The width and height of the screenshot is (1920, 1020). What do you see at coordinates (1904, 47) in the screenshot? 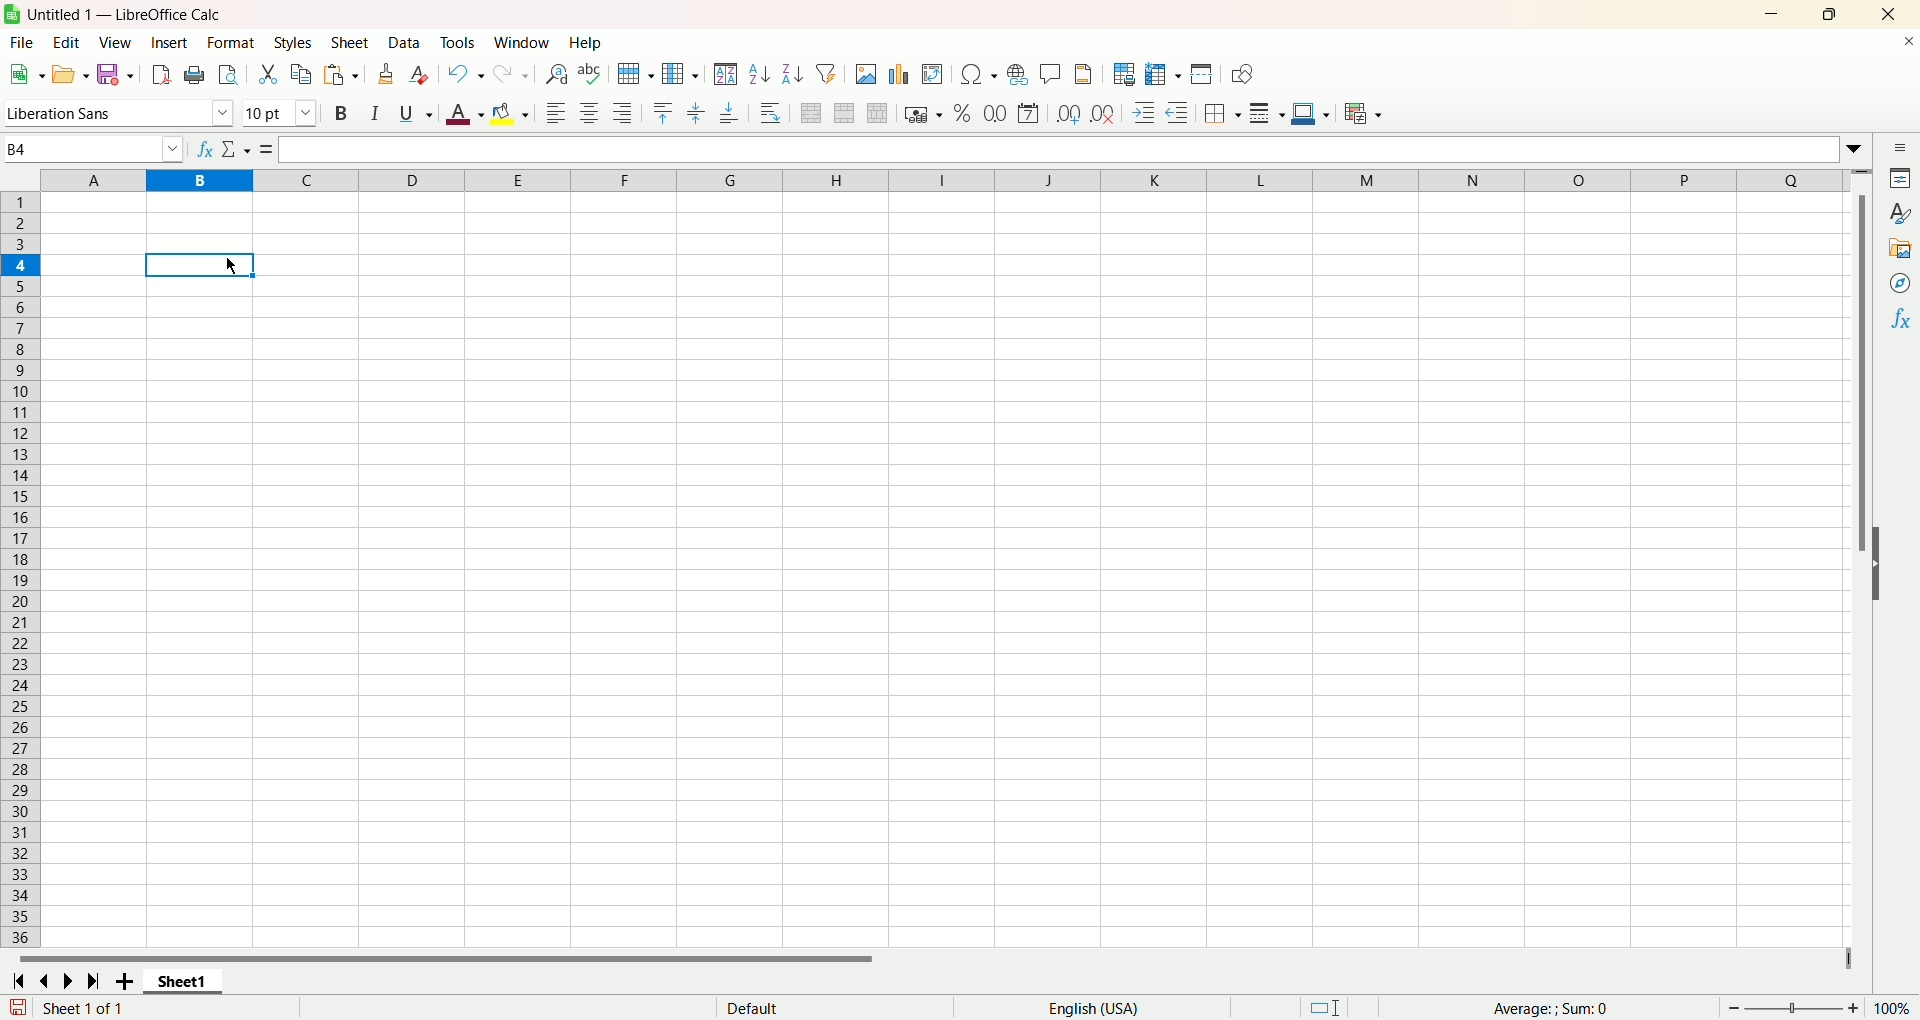
I see `close document` at bounding box center [1904, 47].